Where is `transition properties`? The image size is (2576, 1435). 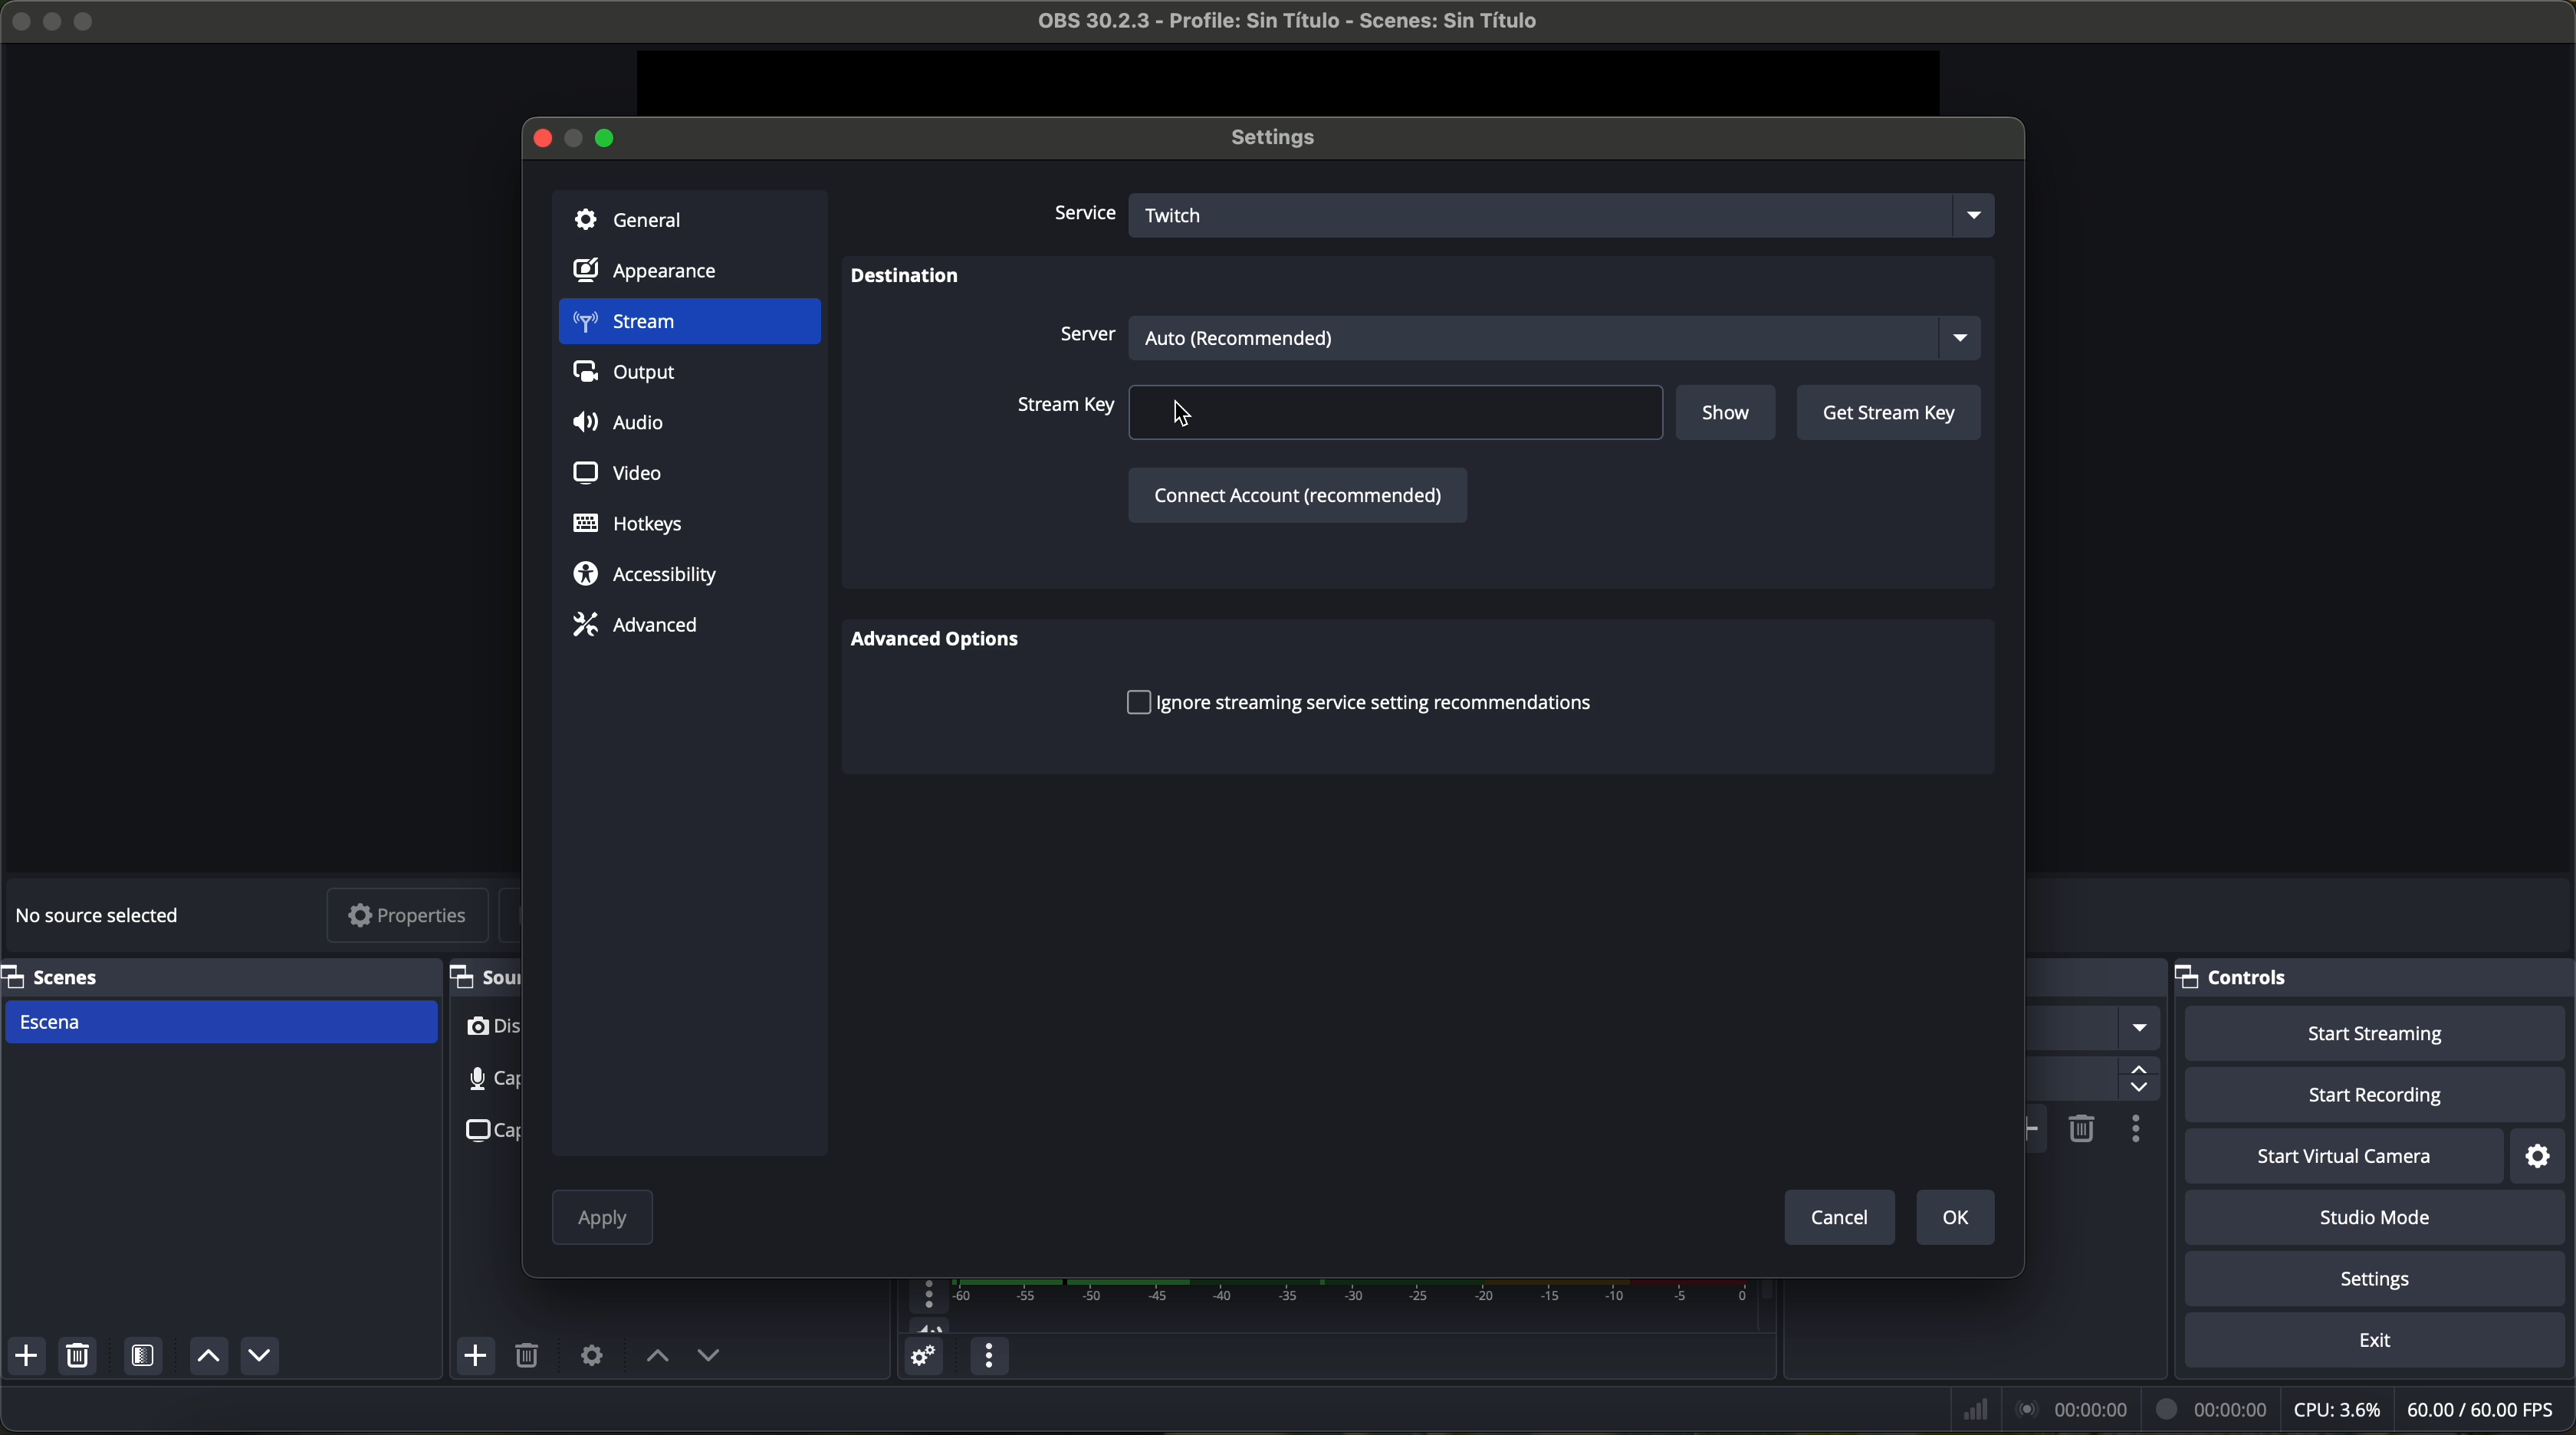
transition properties is located at coordinates (2134, 1132).